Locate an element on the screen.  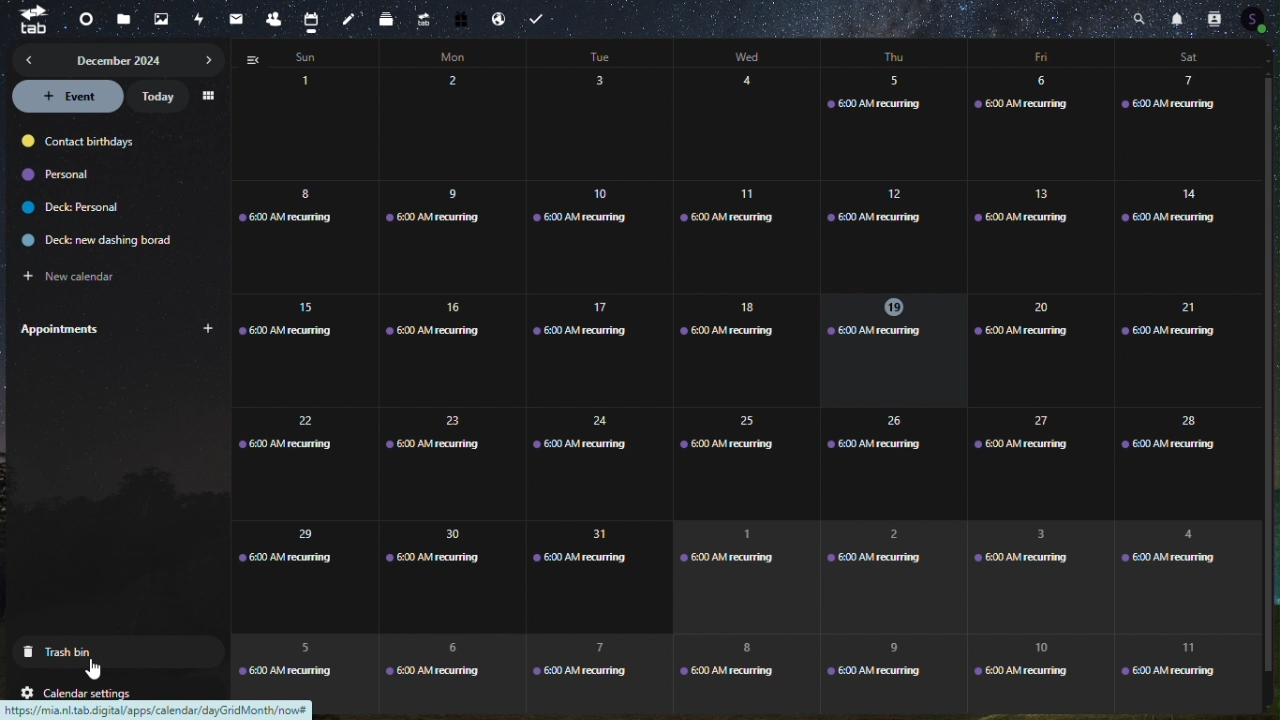
22 is located at coordinates (290, 463).